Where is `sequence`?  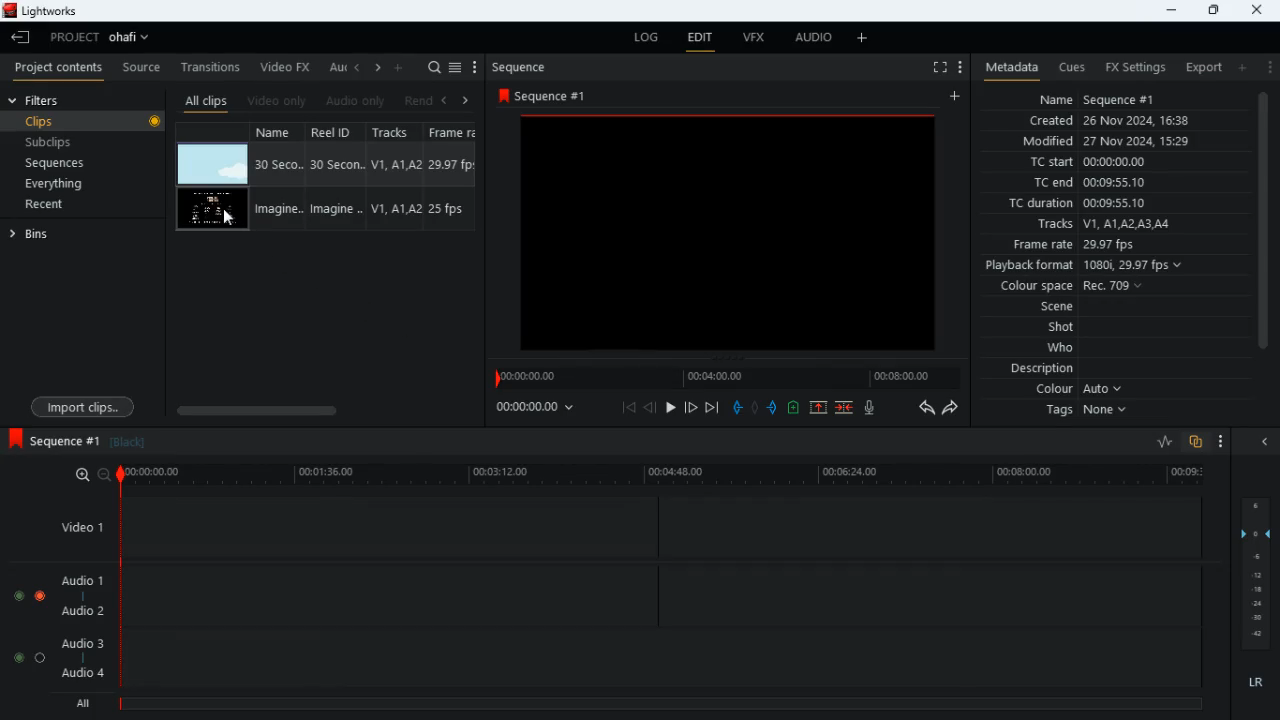 sequence is located at coordinates (525, 67).